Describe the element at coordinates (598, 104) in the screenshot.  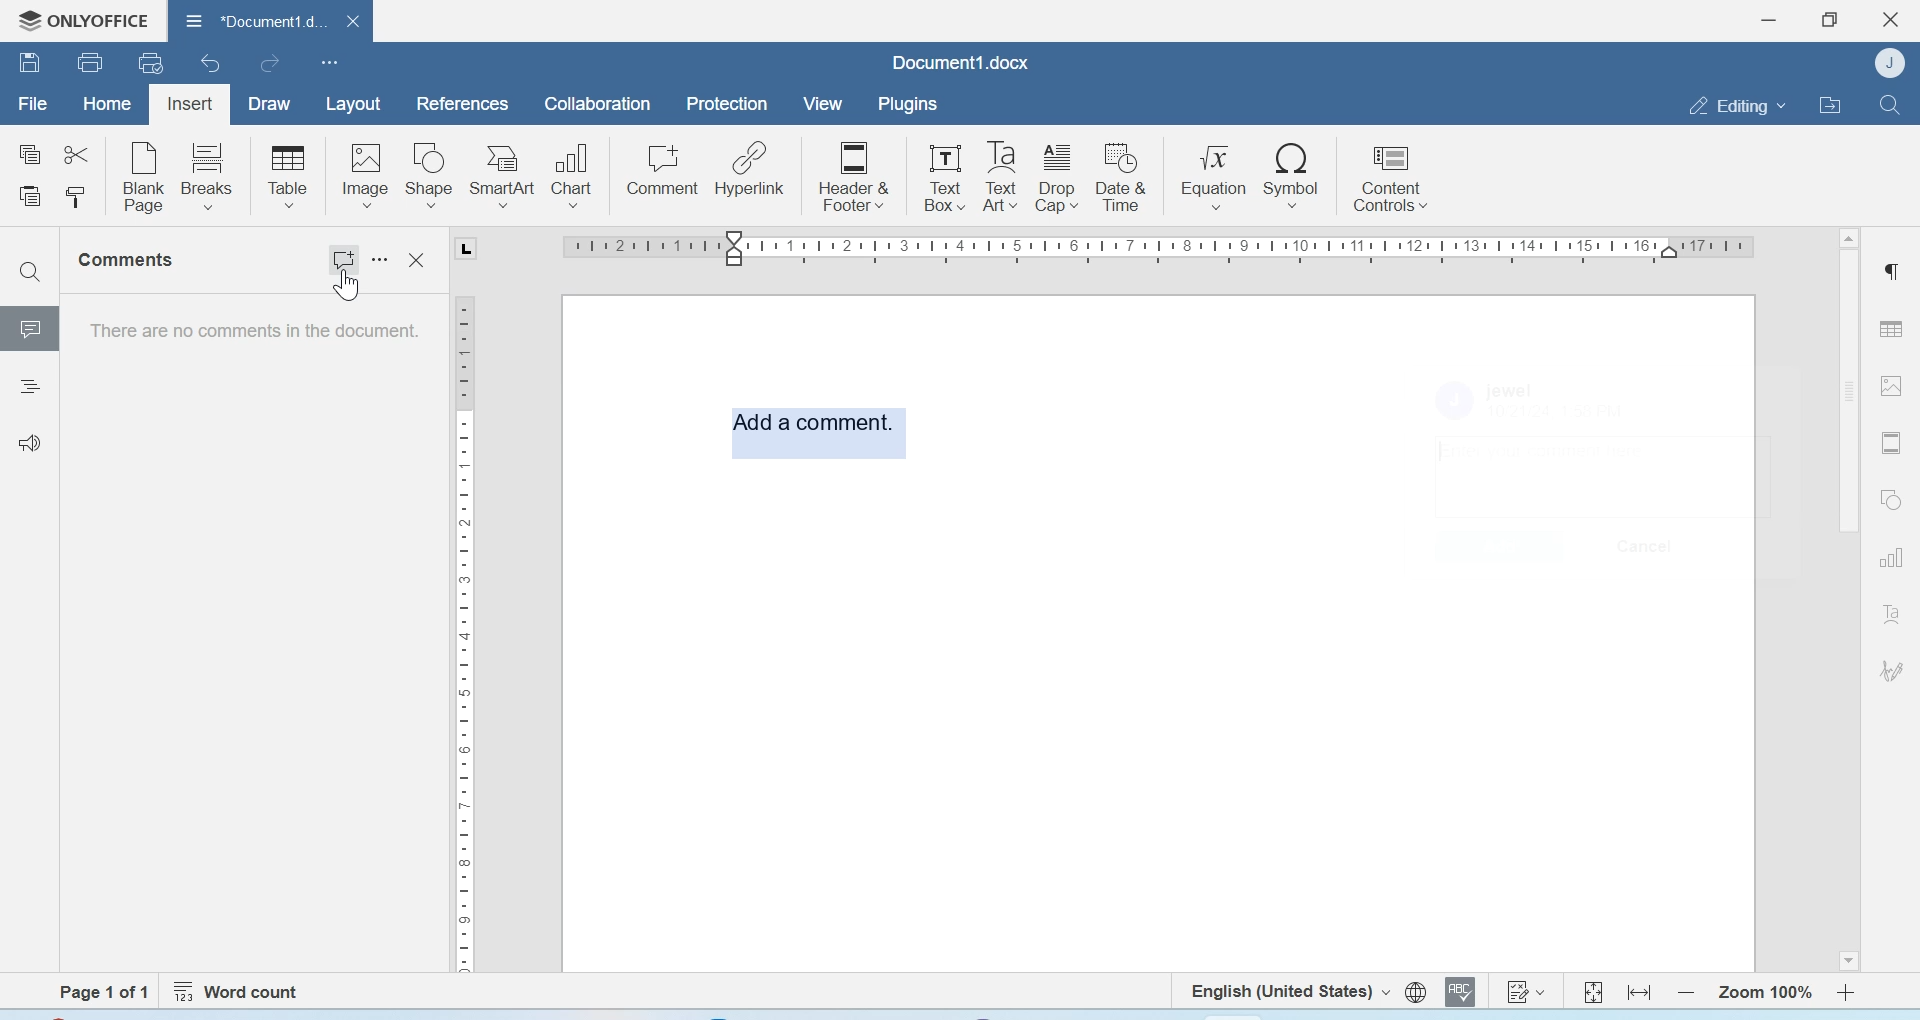
I see `Collaboration` at that location.